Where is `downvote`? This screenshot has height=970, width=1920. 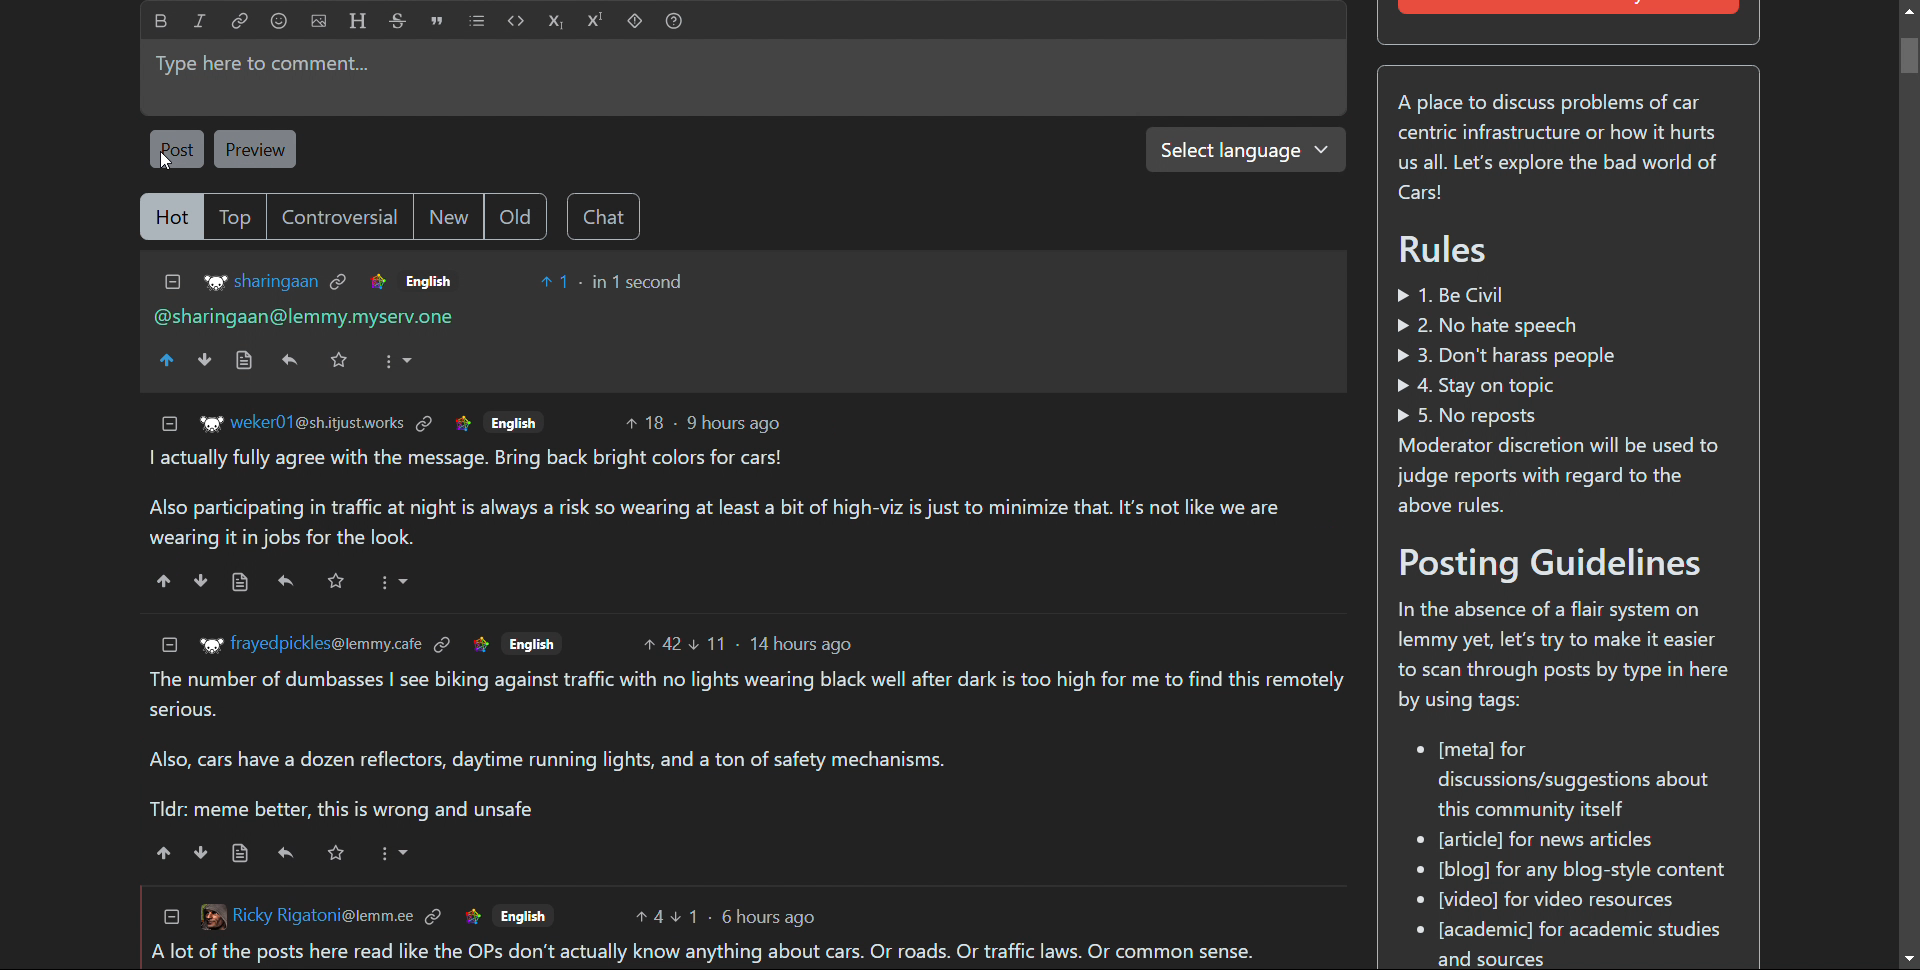
downvote is located at coordinates (202, 851).